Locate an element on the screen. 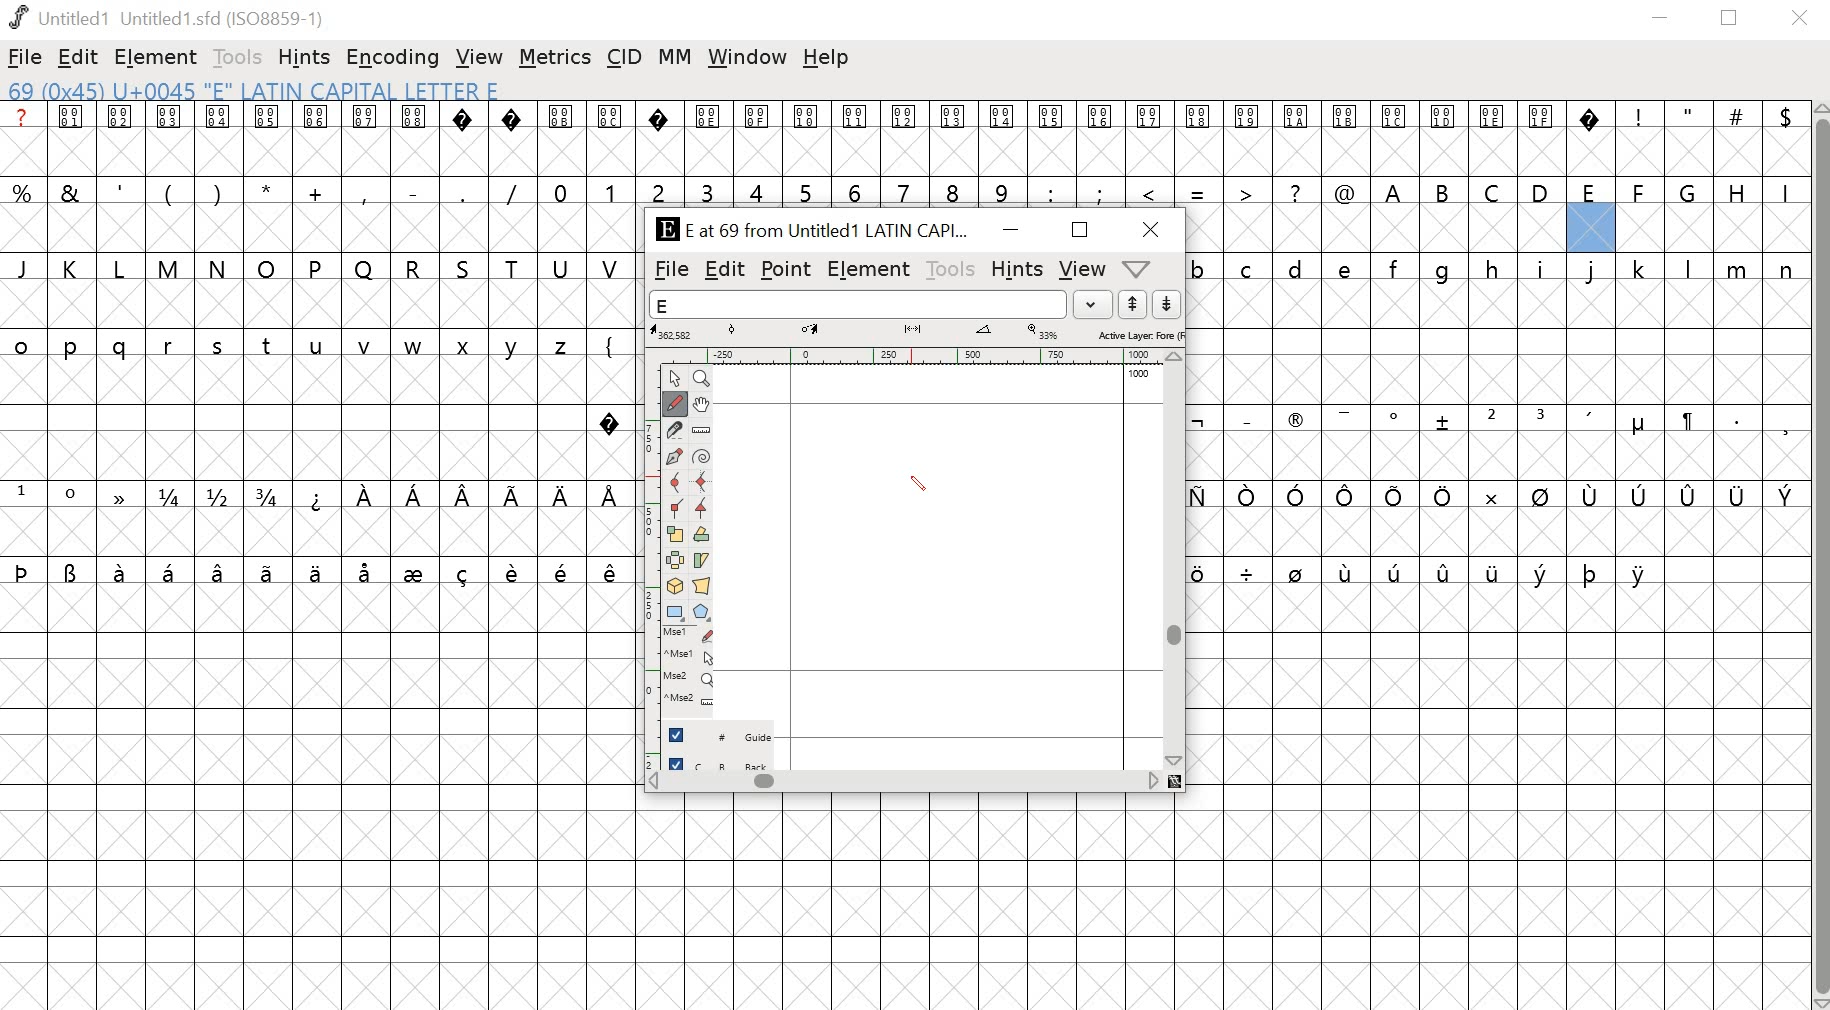 The width and height of the screenshot is (1830, 1010). measurements is located at coordinates (916, 333).